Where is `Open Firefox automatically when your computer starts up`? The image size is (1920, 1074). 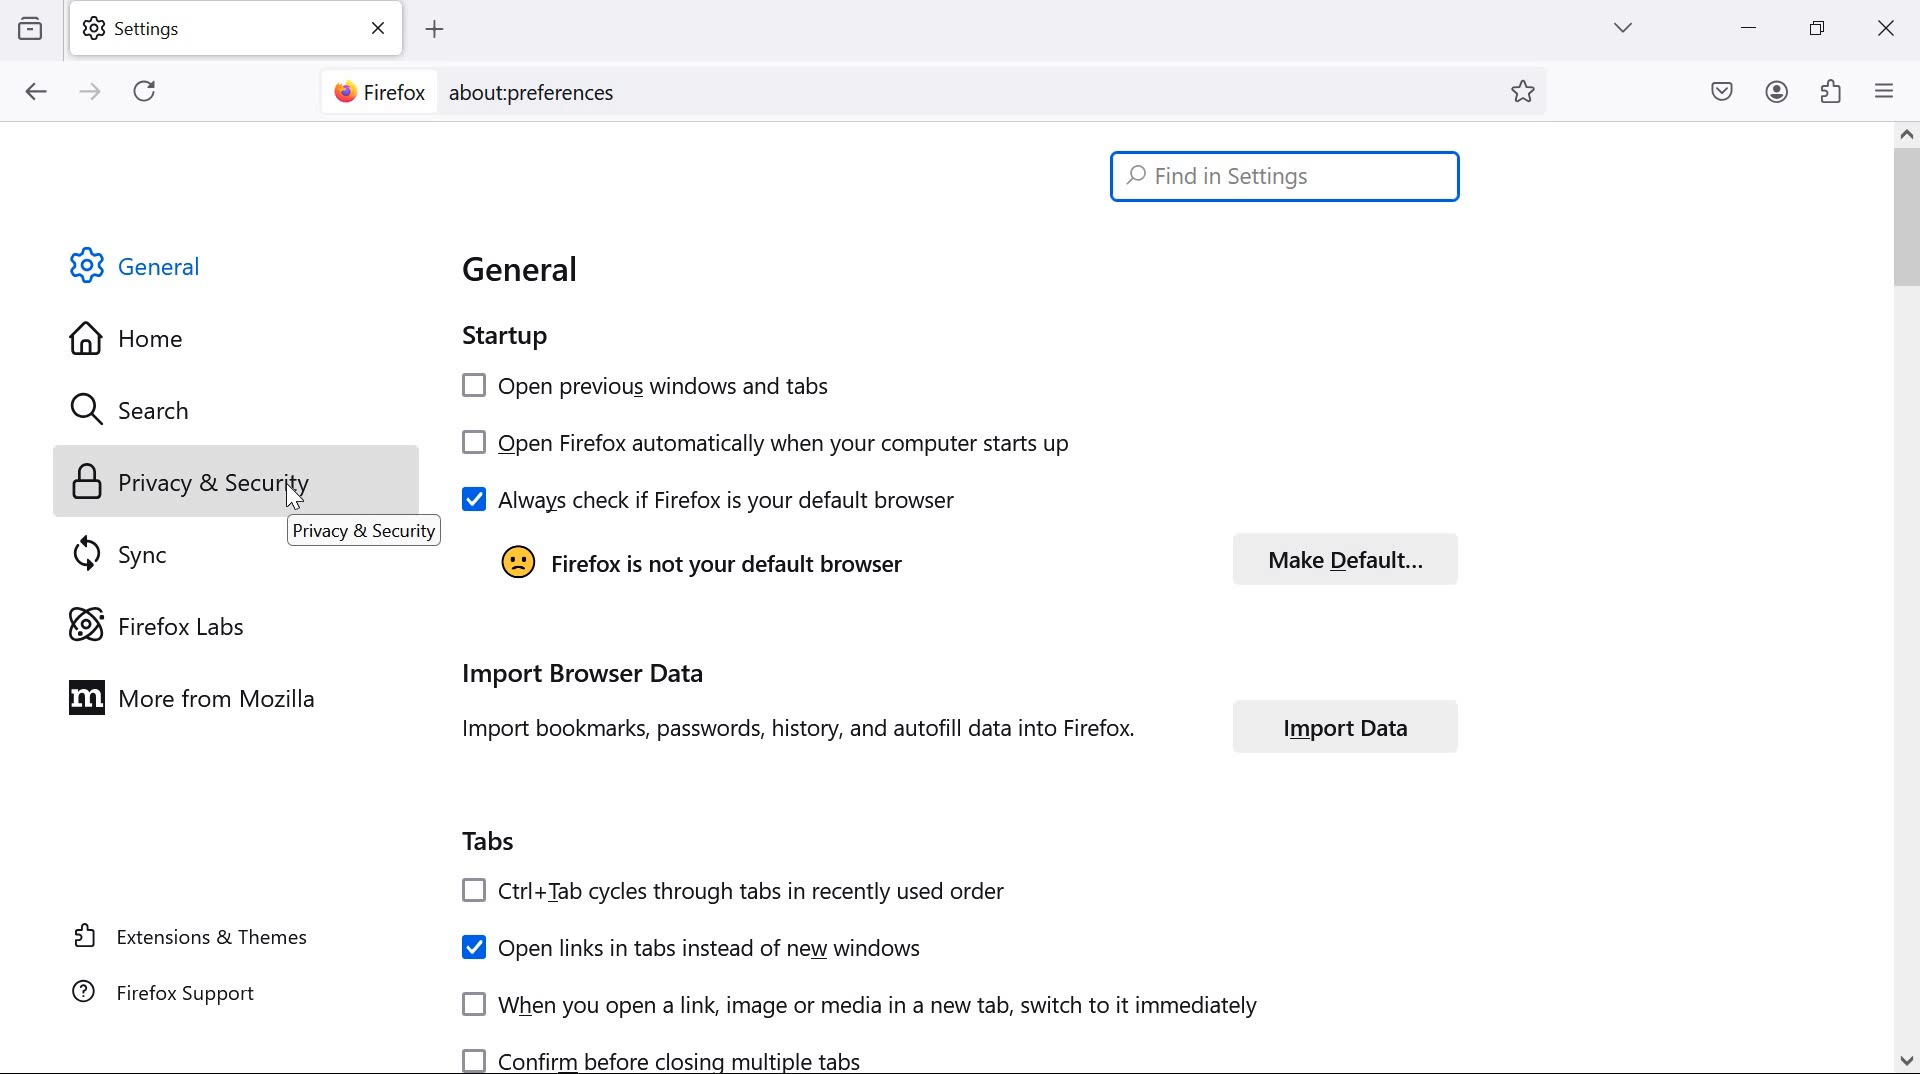
Open Firefox automatically when your computer starts up is located at coordinates (762, 443).